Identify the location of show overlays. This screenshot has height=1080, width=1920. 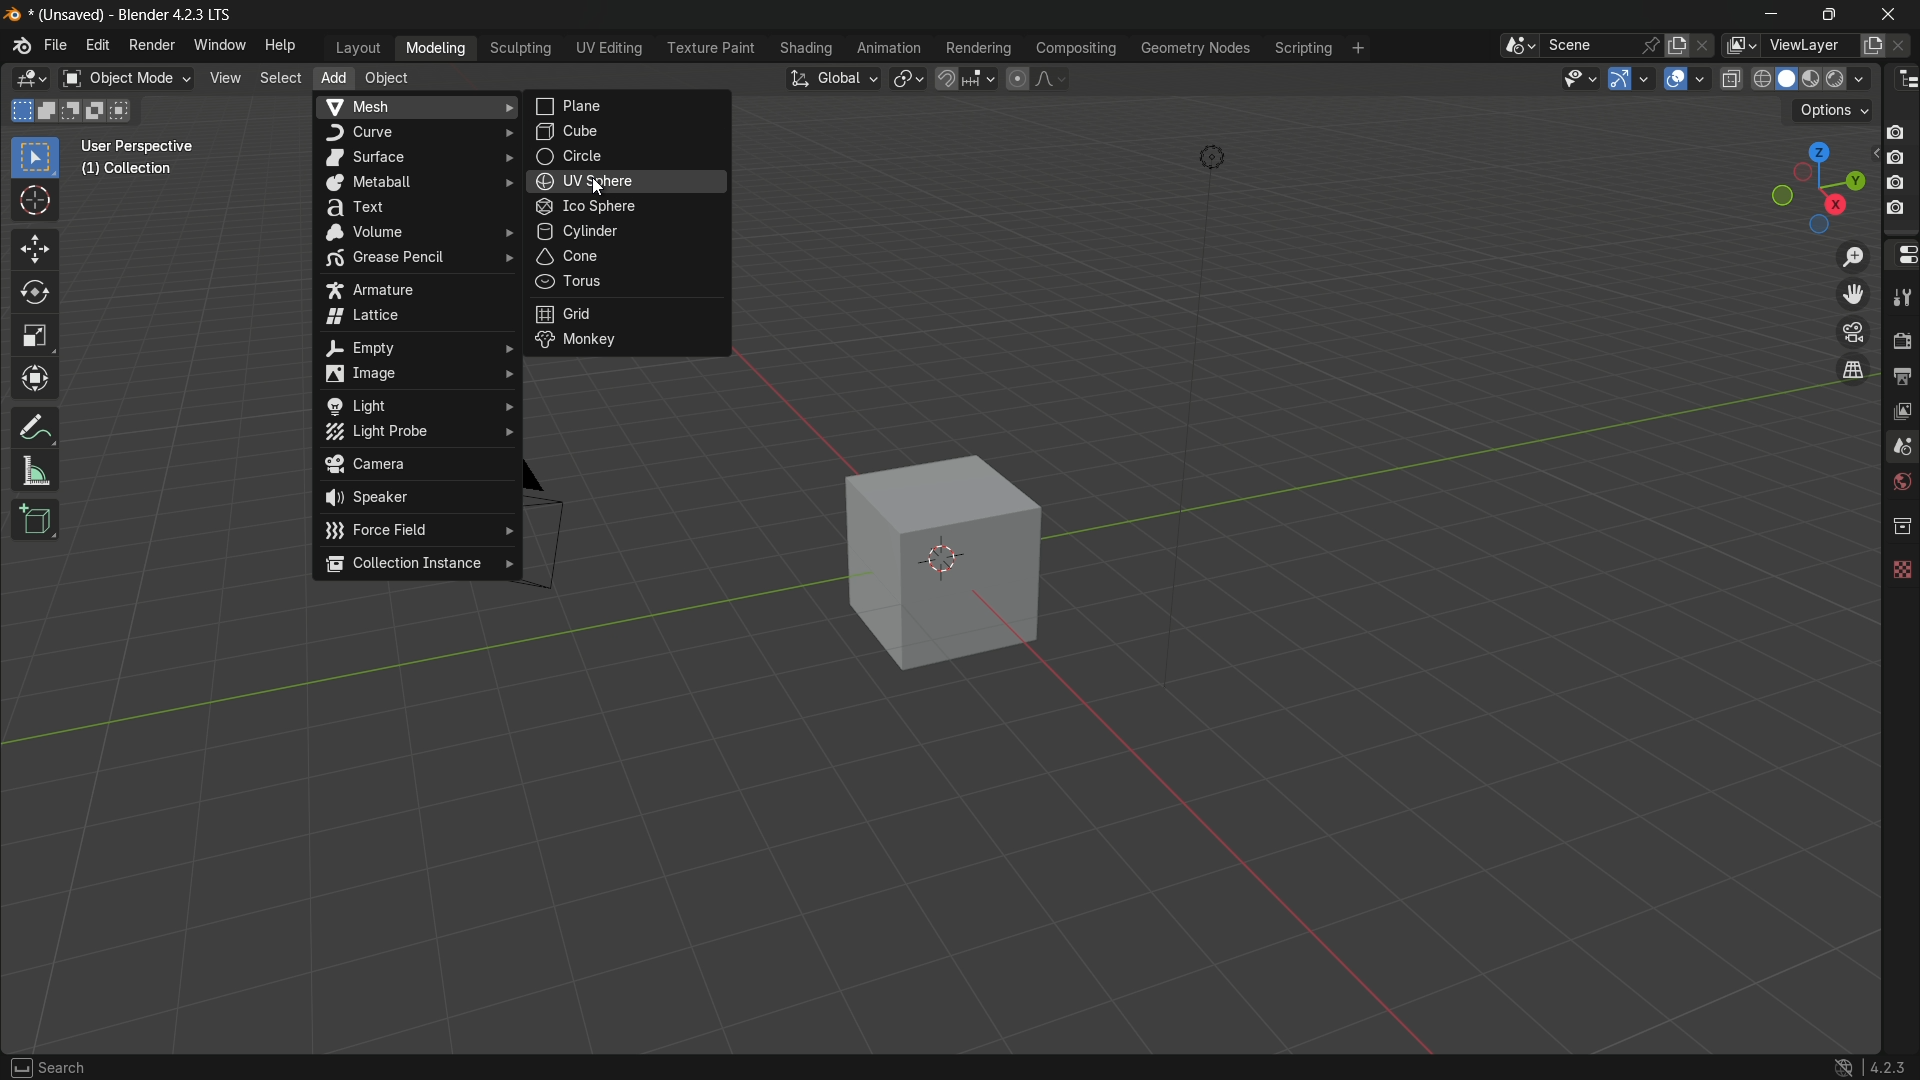
(1703, 79).